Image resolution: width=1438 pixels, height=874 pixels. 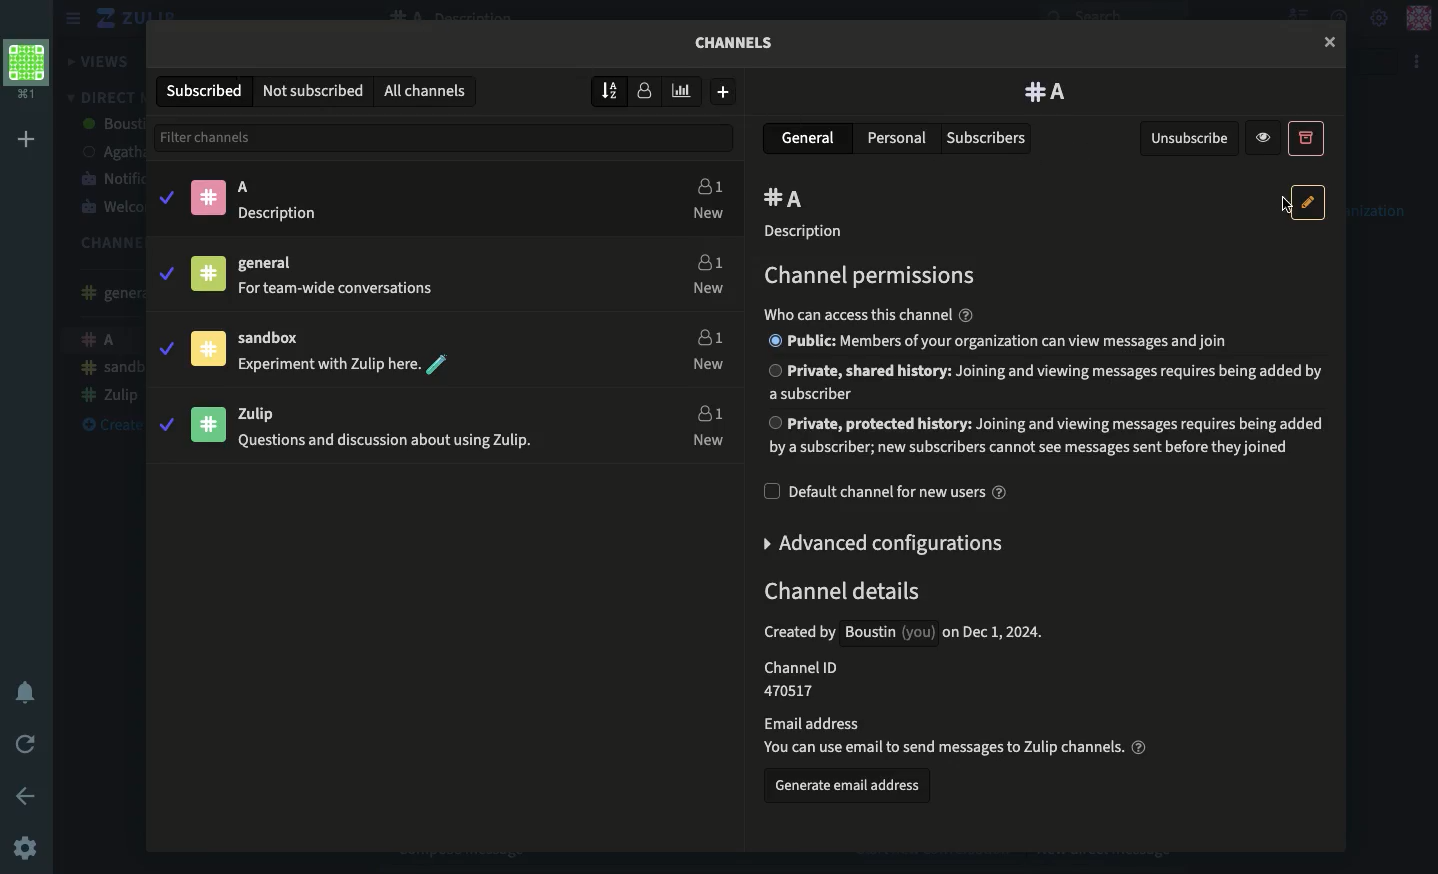 What do you see at coordinates (111, 208) in the screenshot?
I see `Welcome bot` at bounding box center [111, 208].